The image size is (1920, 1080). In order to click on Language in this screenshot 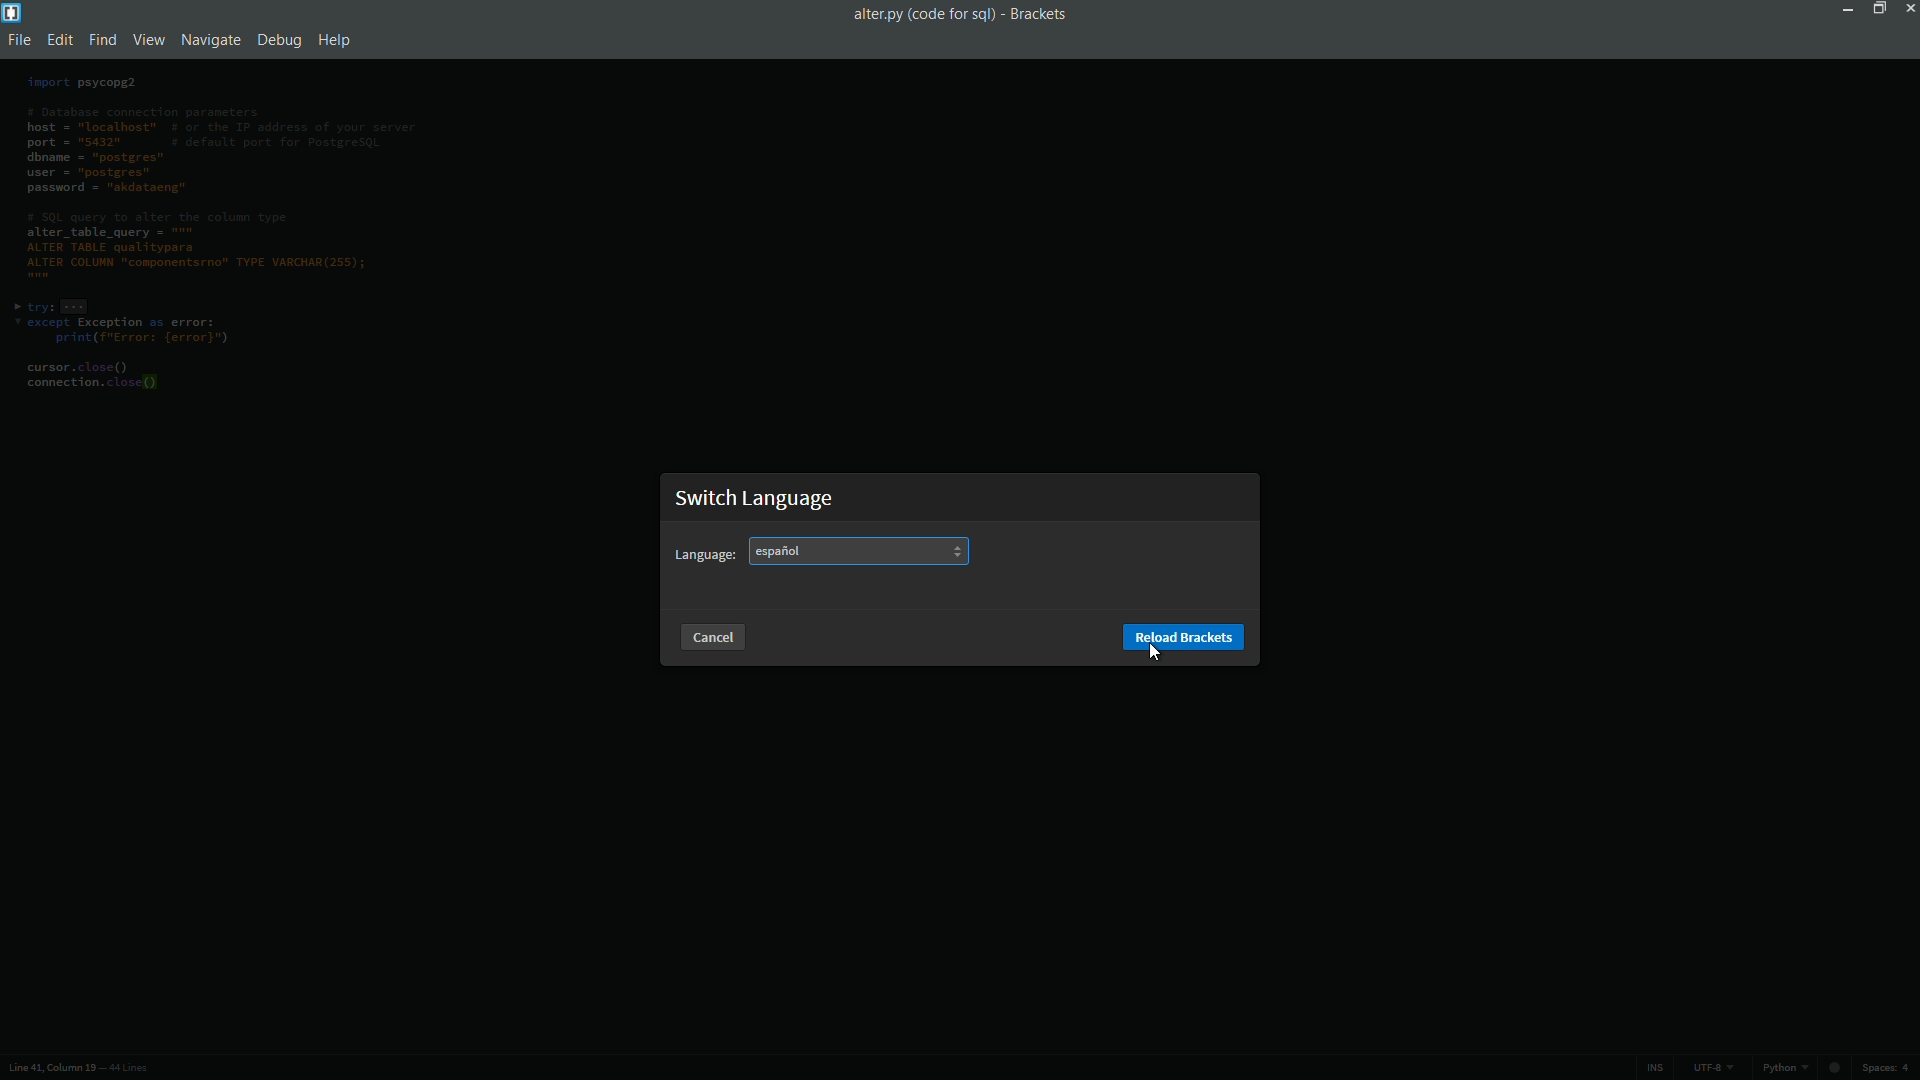, I will do `click(707, 554)`.